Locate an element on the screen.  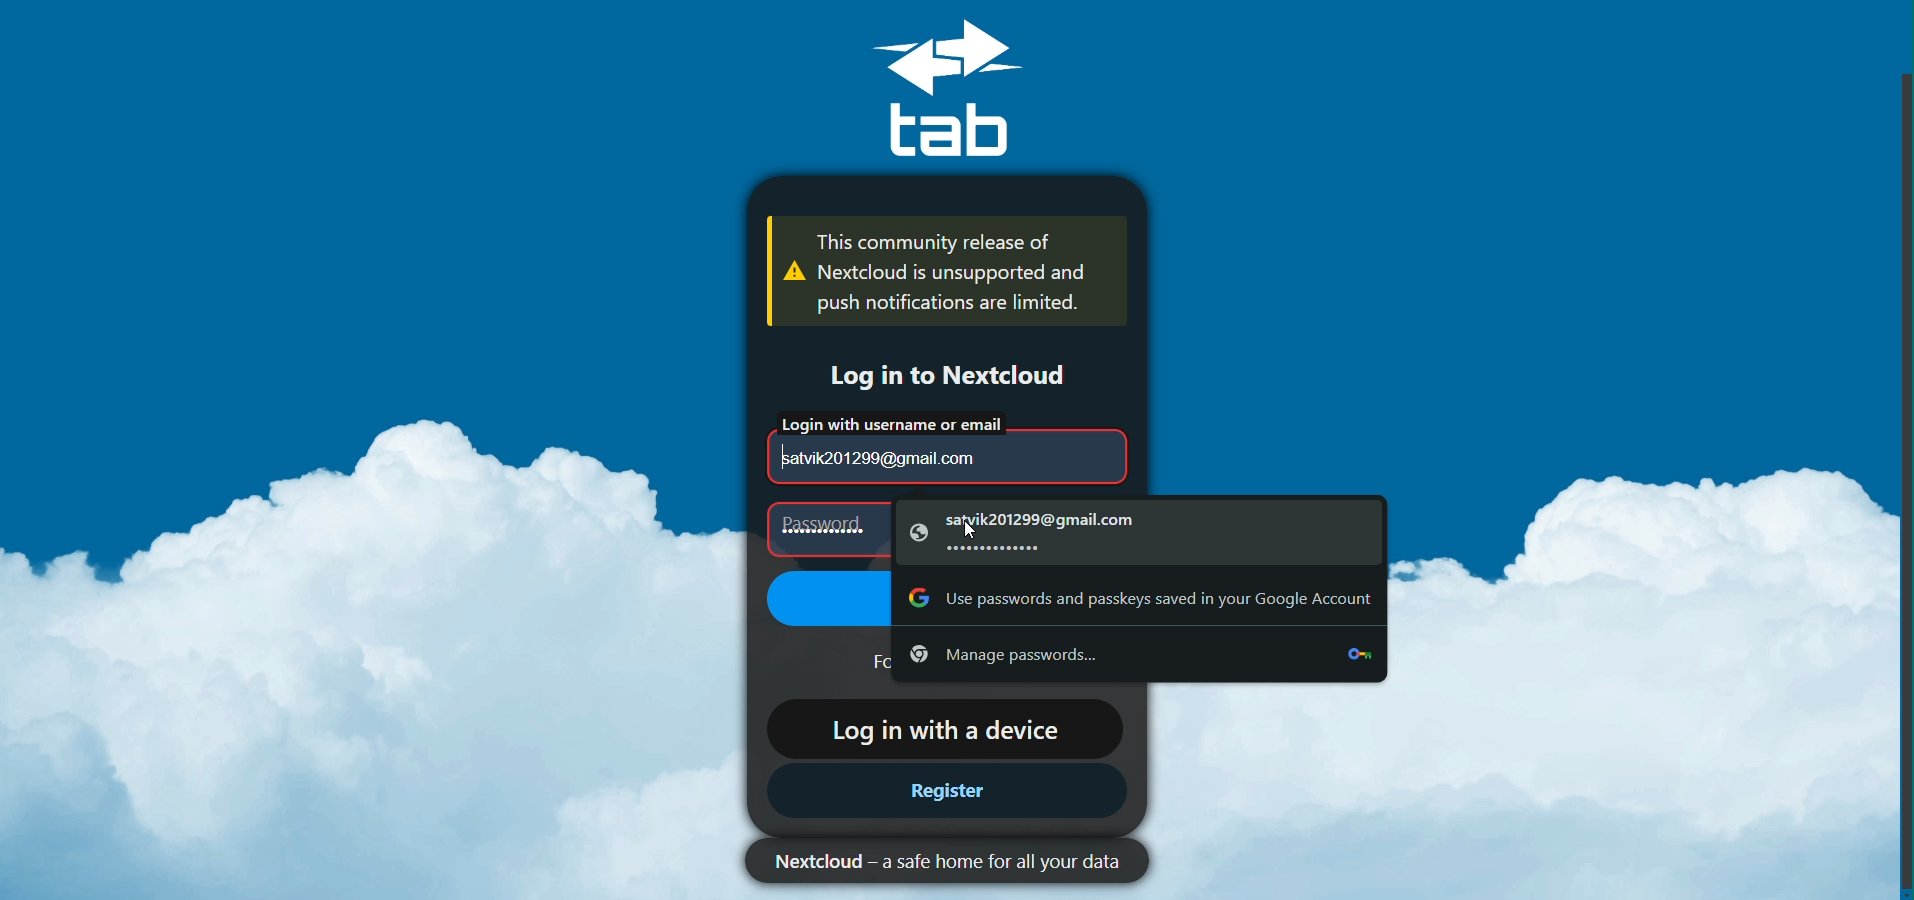
tab Logo is located at coordinates (971, 89).